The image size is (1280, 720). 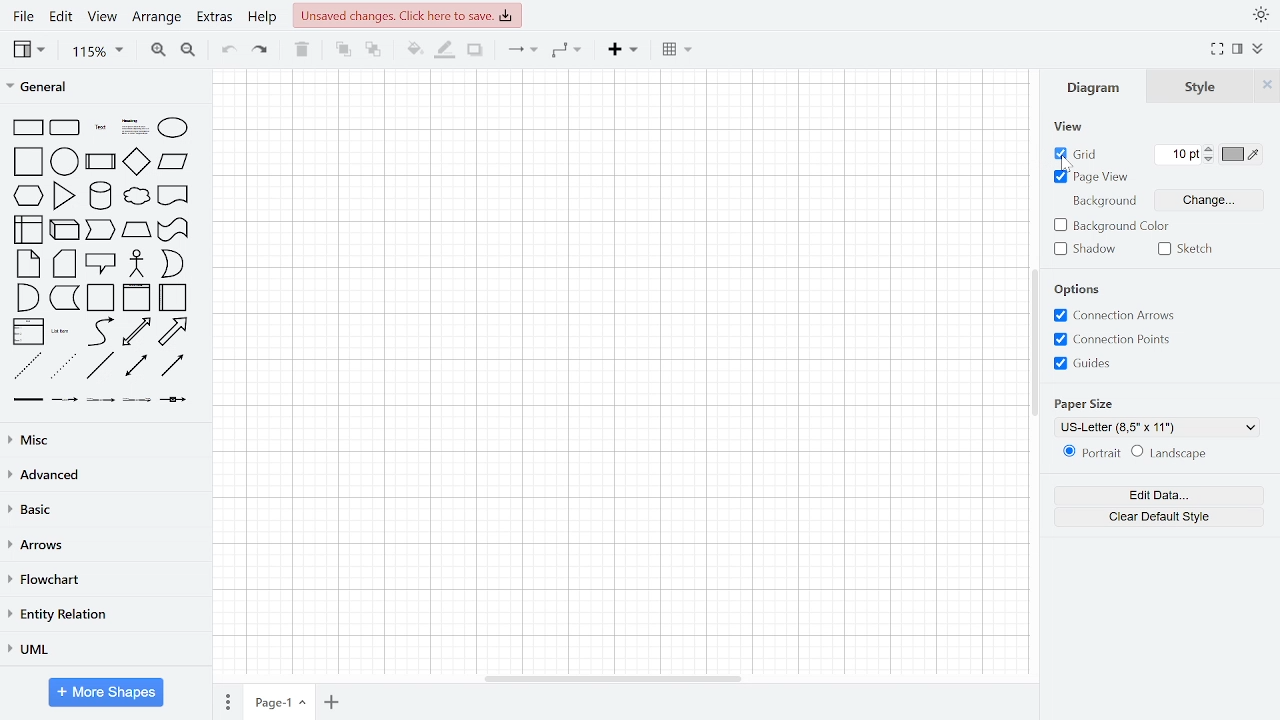 I want to click on ellipse, so click(x=174, y=128).